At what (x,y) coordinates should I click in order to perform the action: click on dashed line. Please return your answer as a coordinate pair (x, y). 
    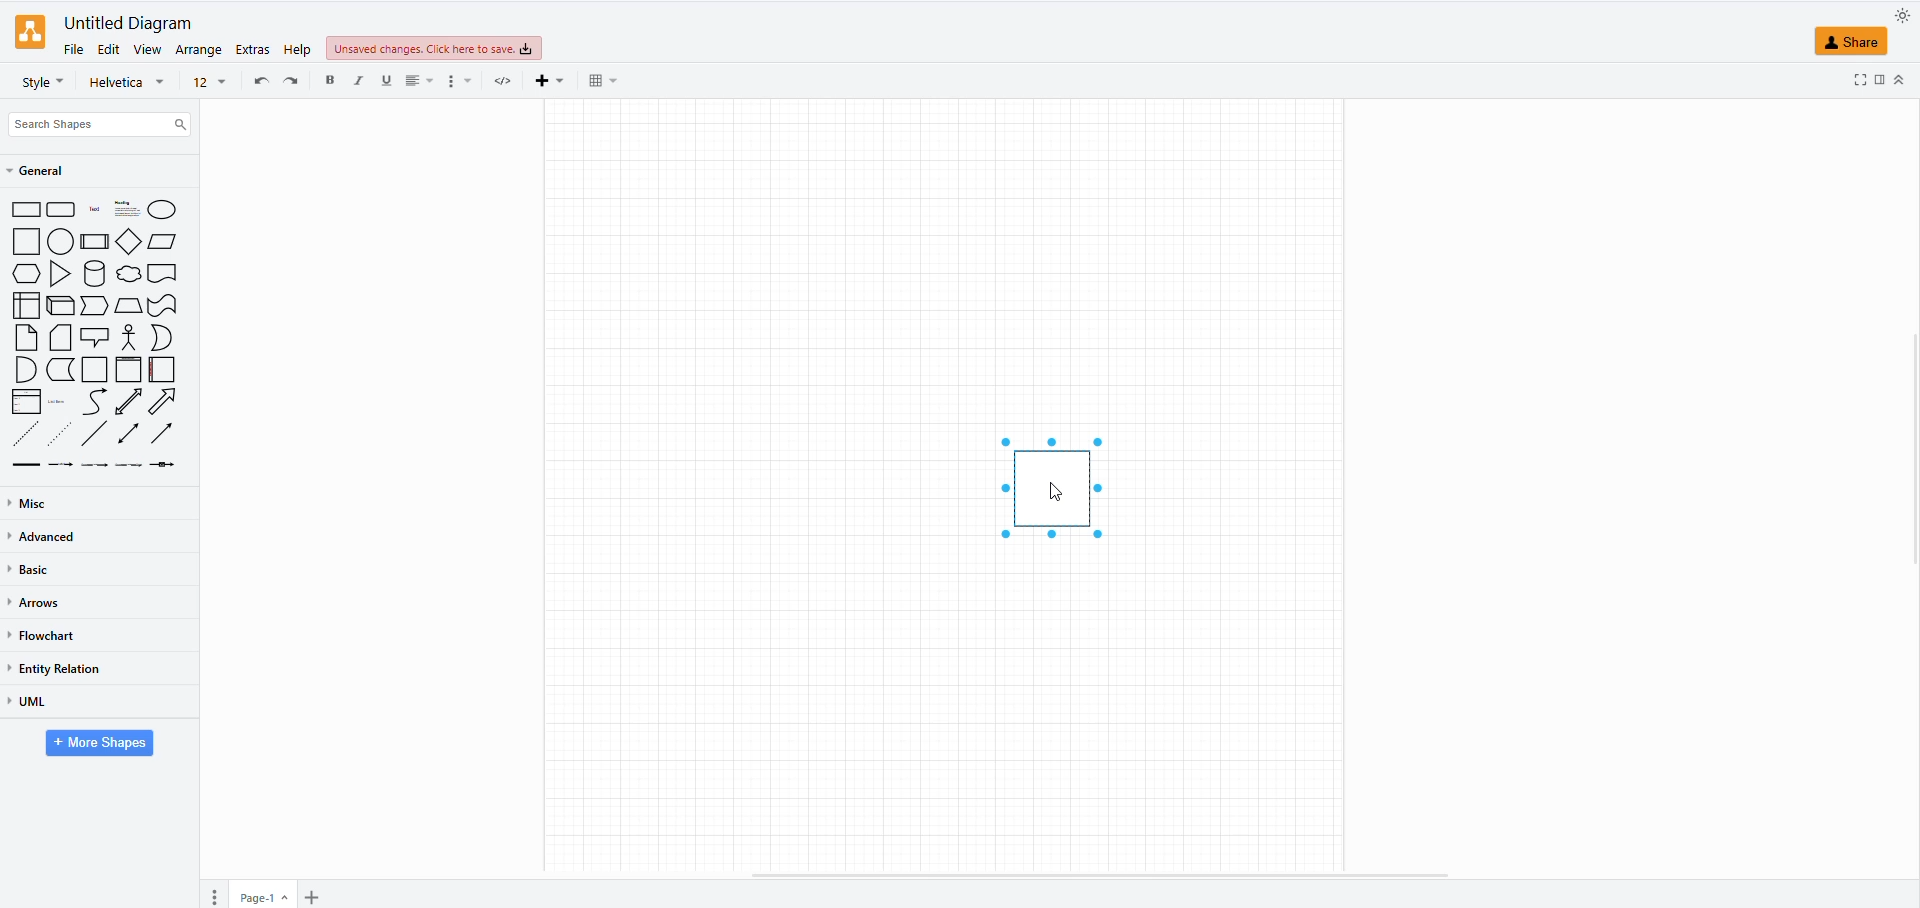
    Looking at the image, I should click on (27, 433).